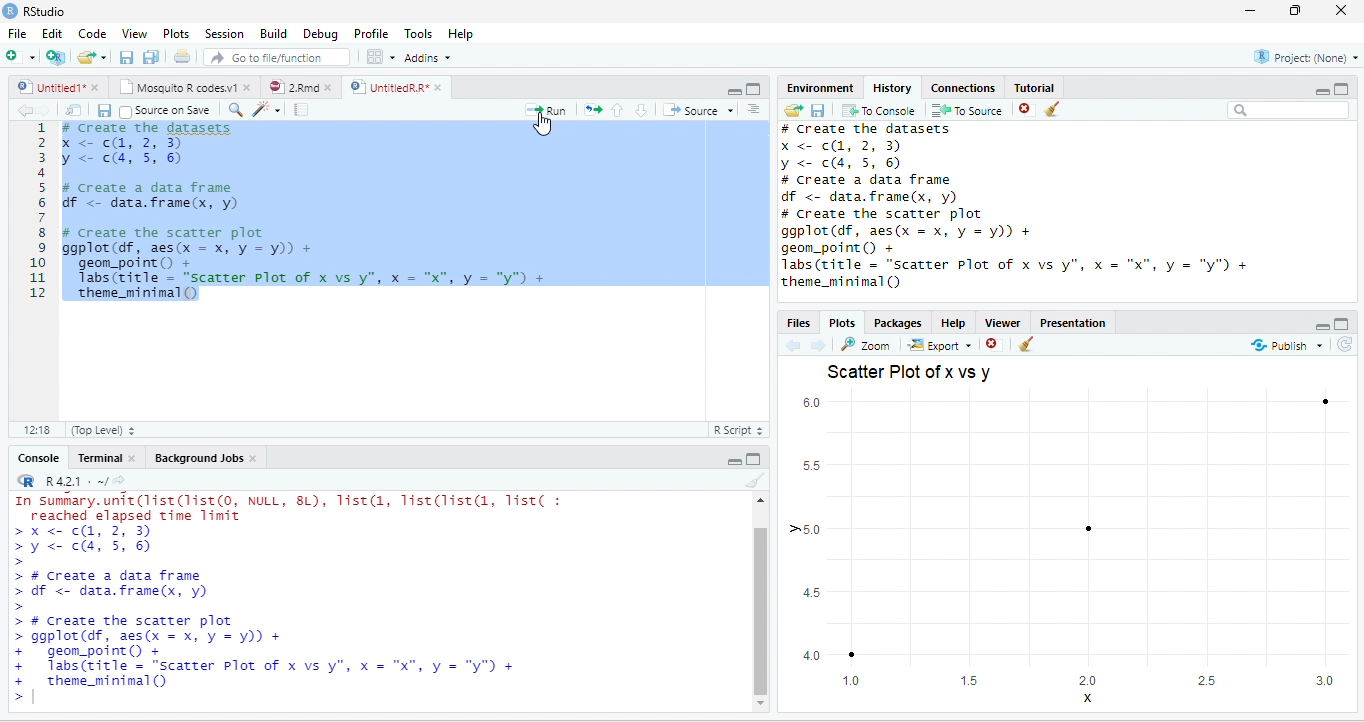 This screenshot has width=1364, height=722. Describe the element at coordinates (1342, 89) in the screenshot. I see `Maximize` at that location.